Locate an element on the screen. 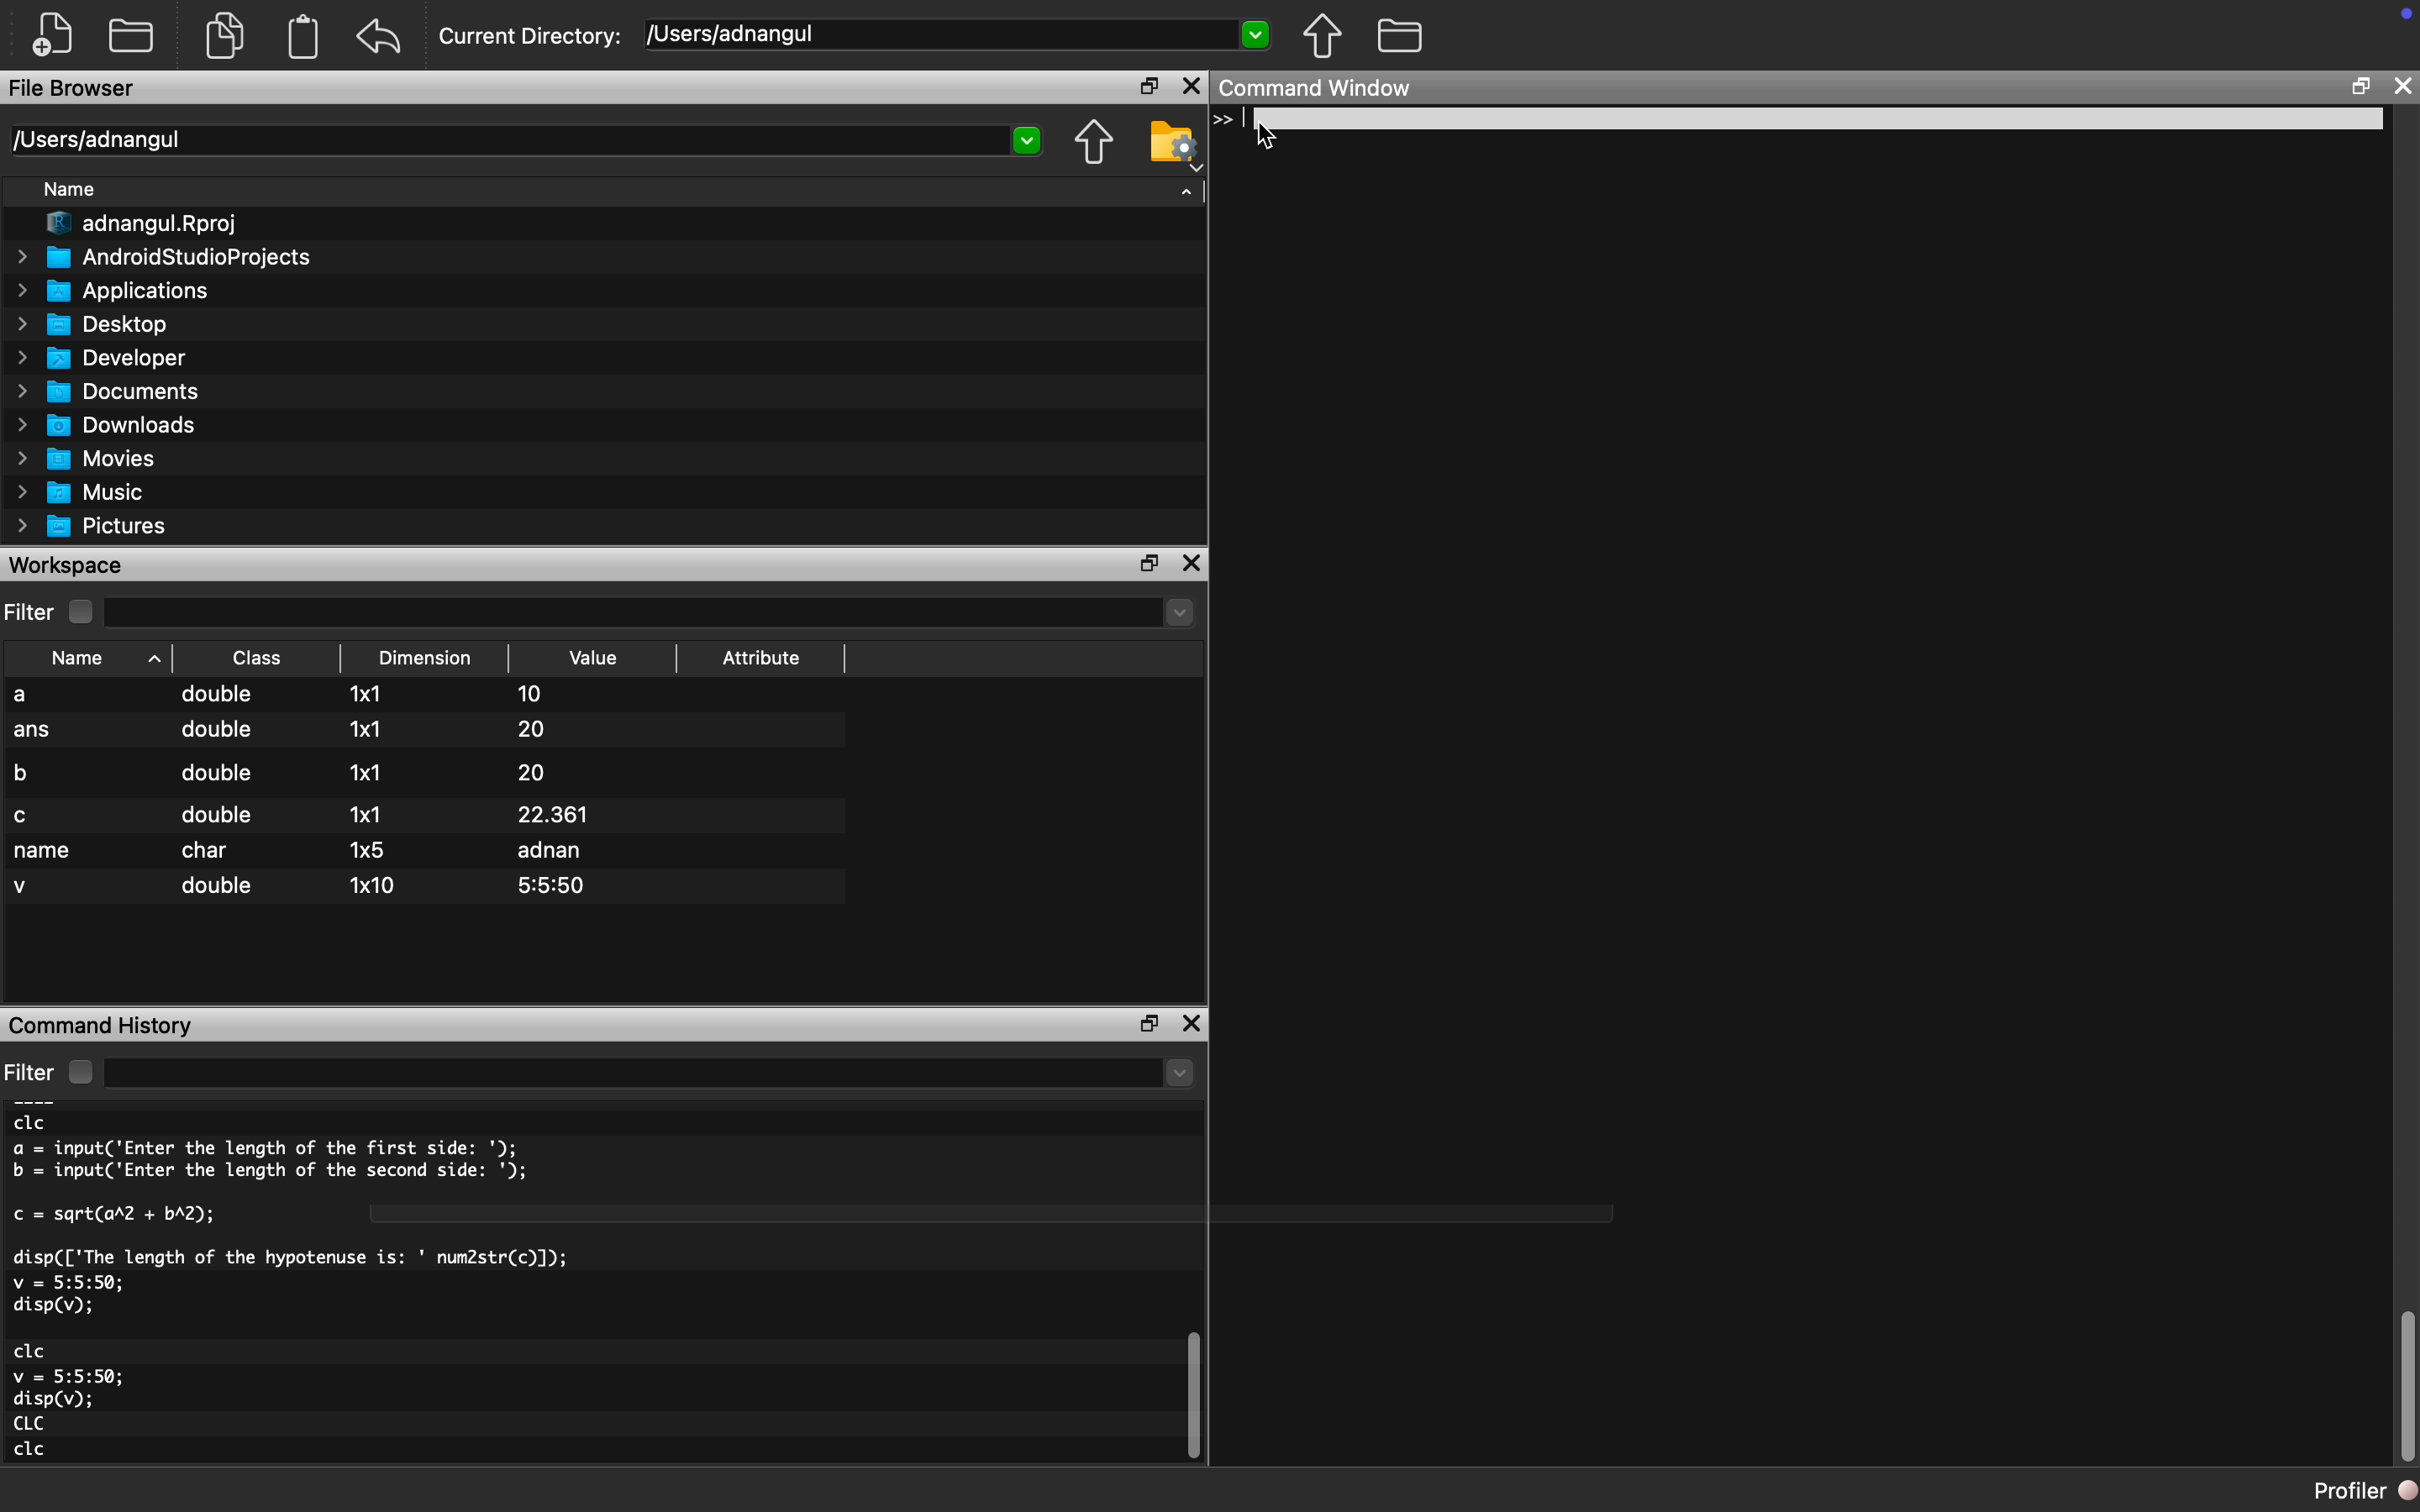 This screenshot has height=1512, width=2420. /Users/adnangul is located at coordinates (927, 33).